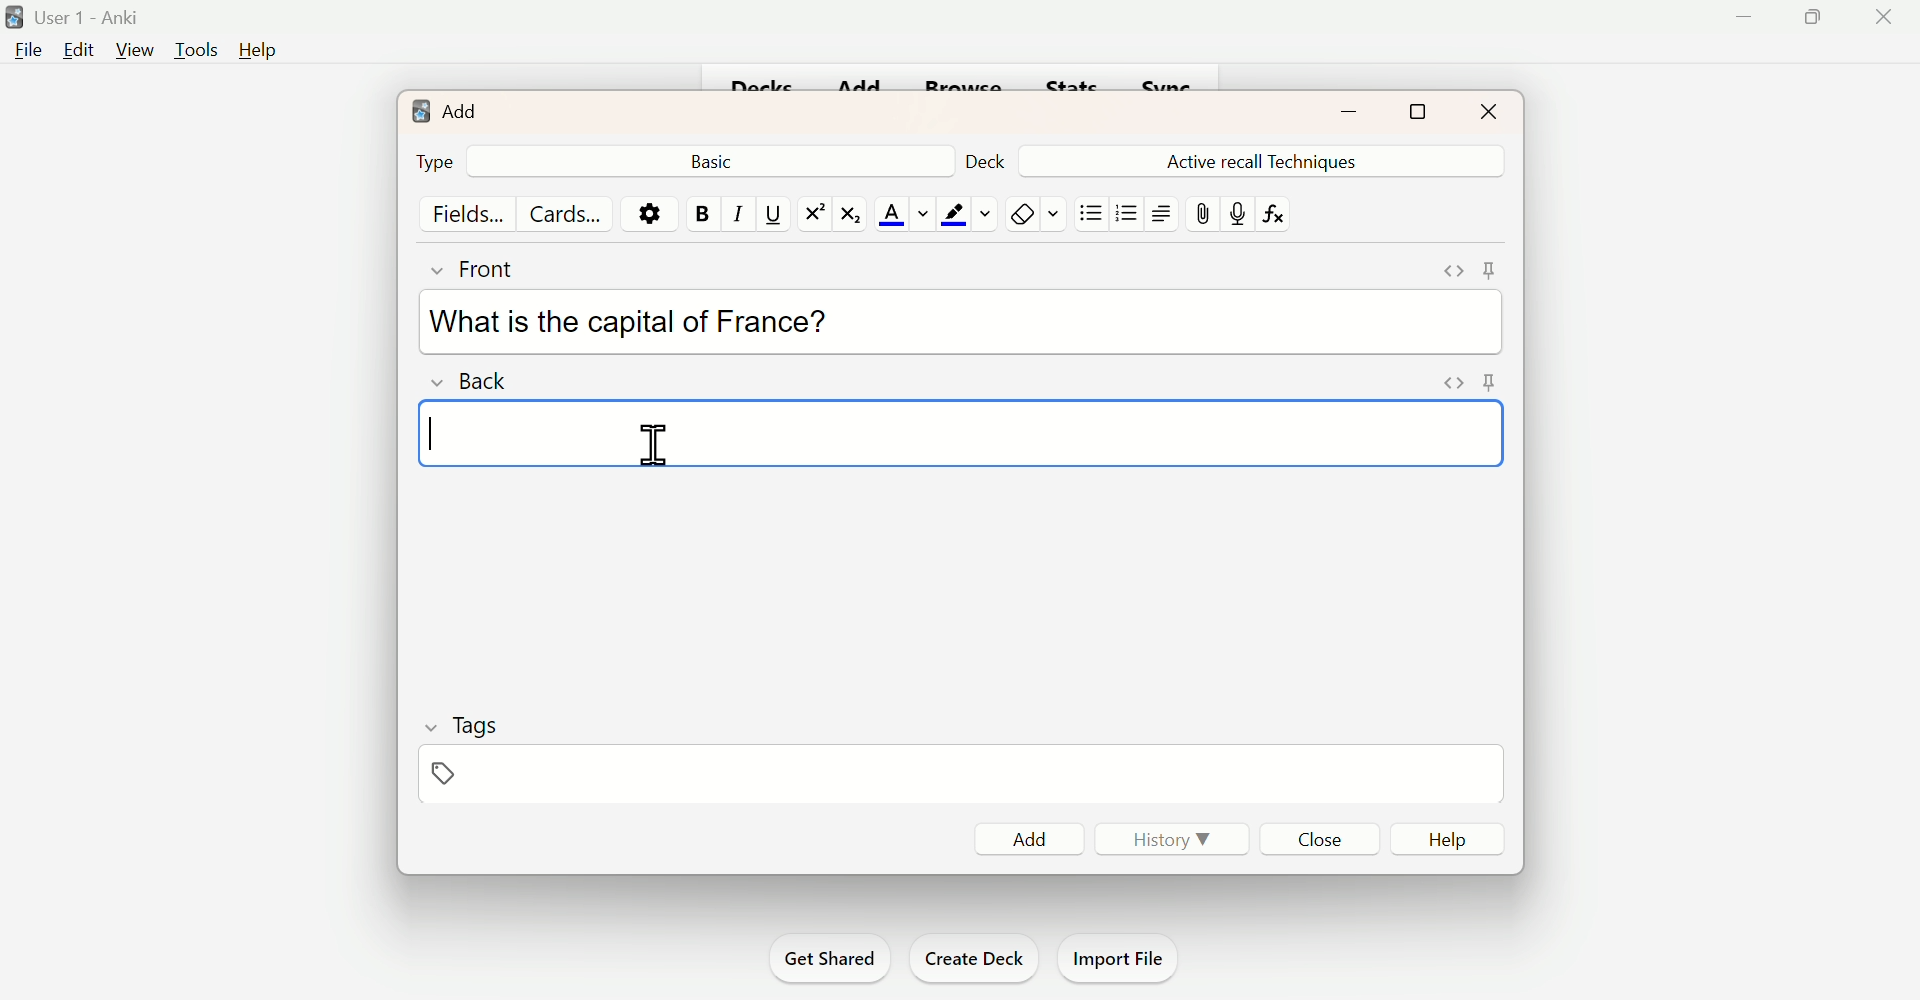 The width and height of the screenshot is (1920, 1000). I want to click on File, so click(29, 53).